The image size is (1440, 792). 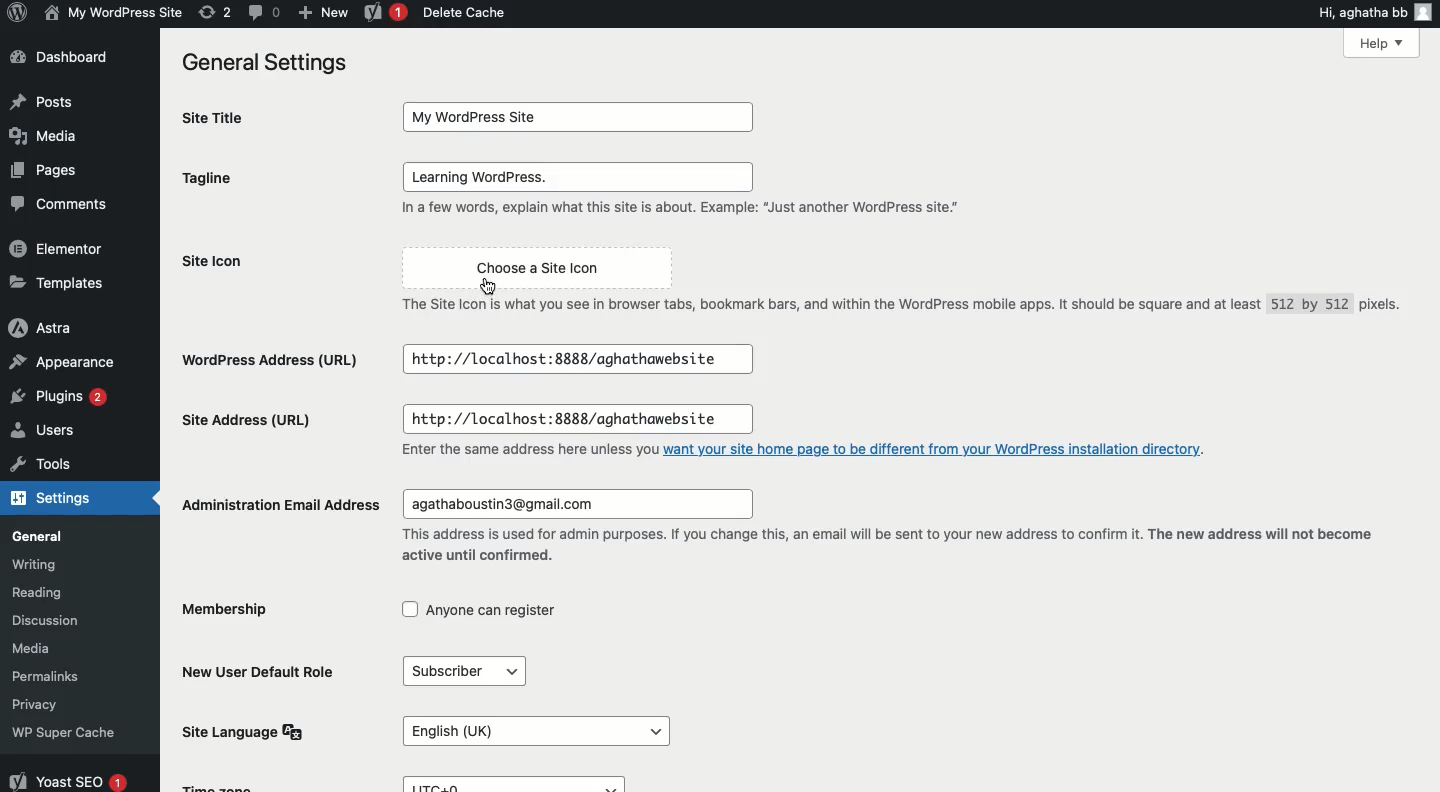 I want to click on Plugins 2, so click(x=59, y=400).